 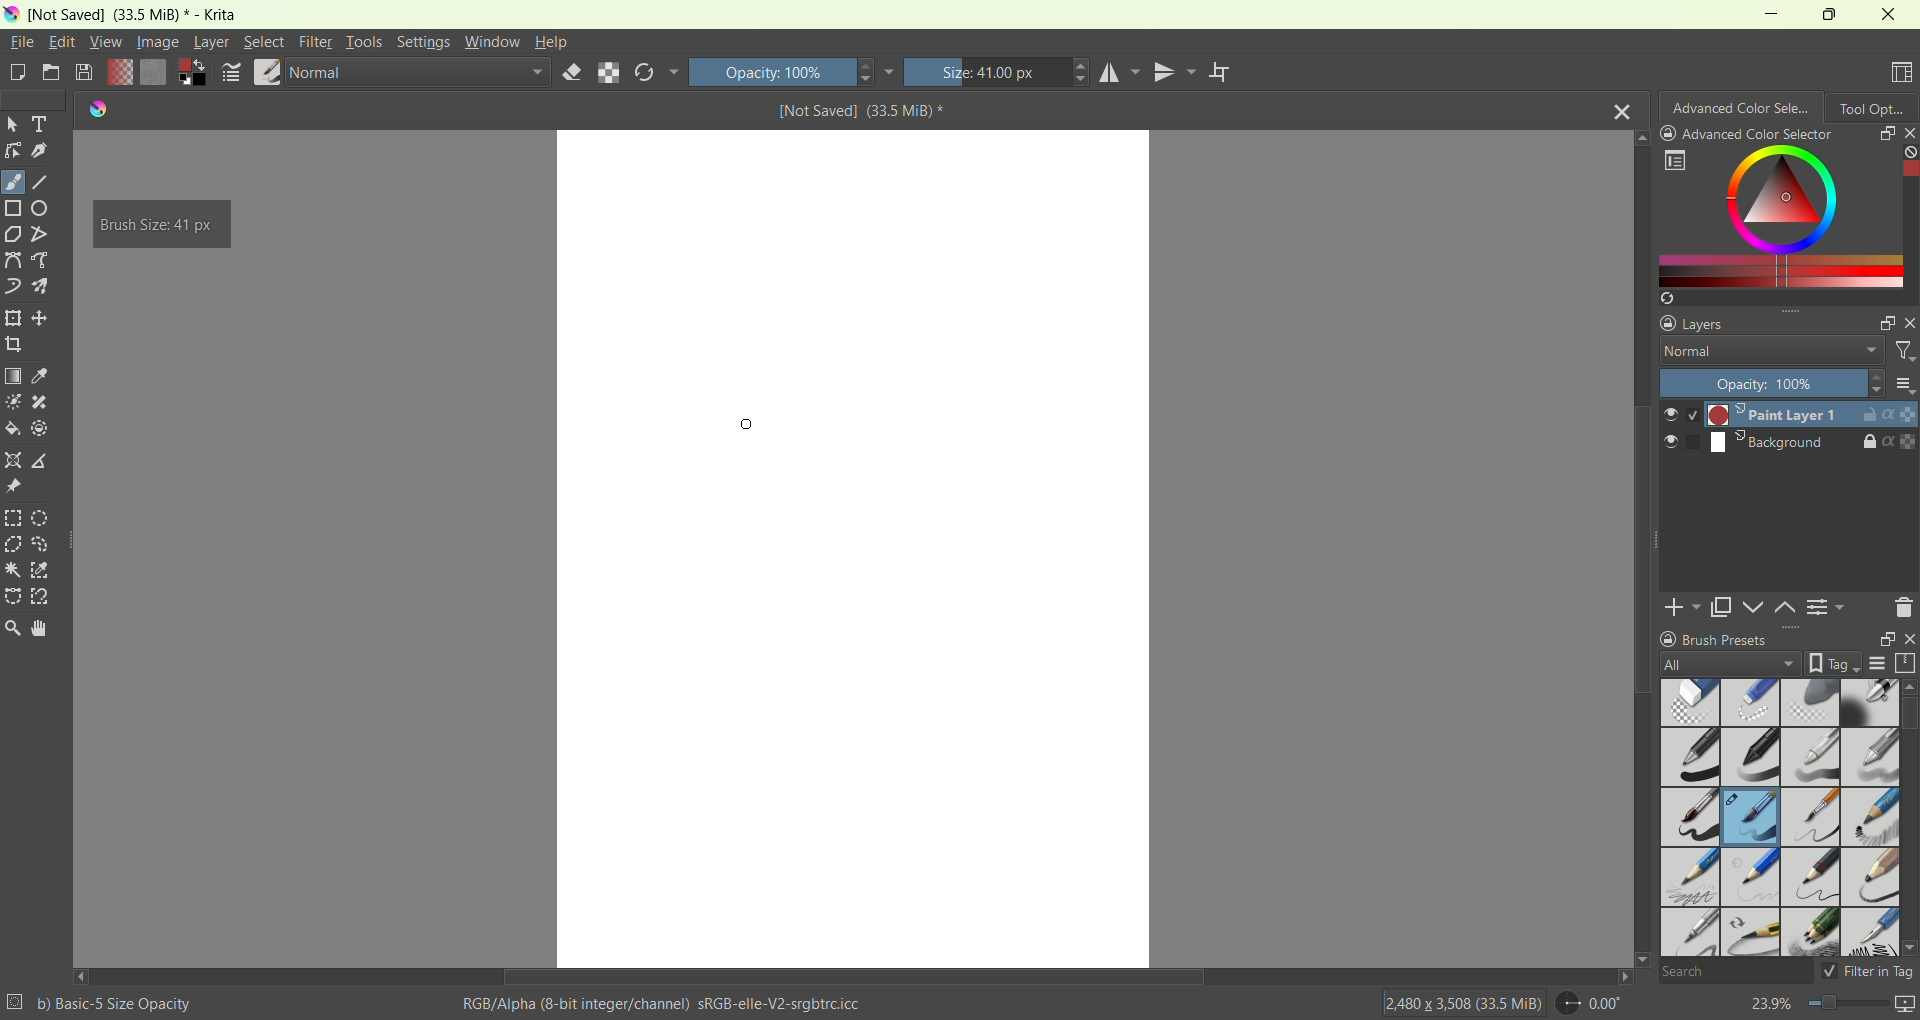 What do you see at coordinates (1890, 14) in the screenshot?
I see `close` at bounding box center [1890, 14].